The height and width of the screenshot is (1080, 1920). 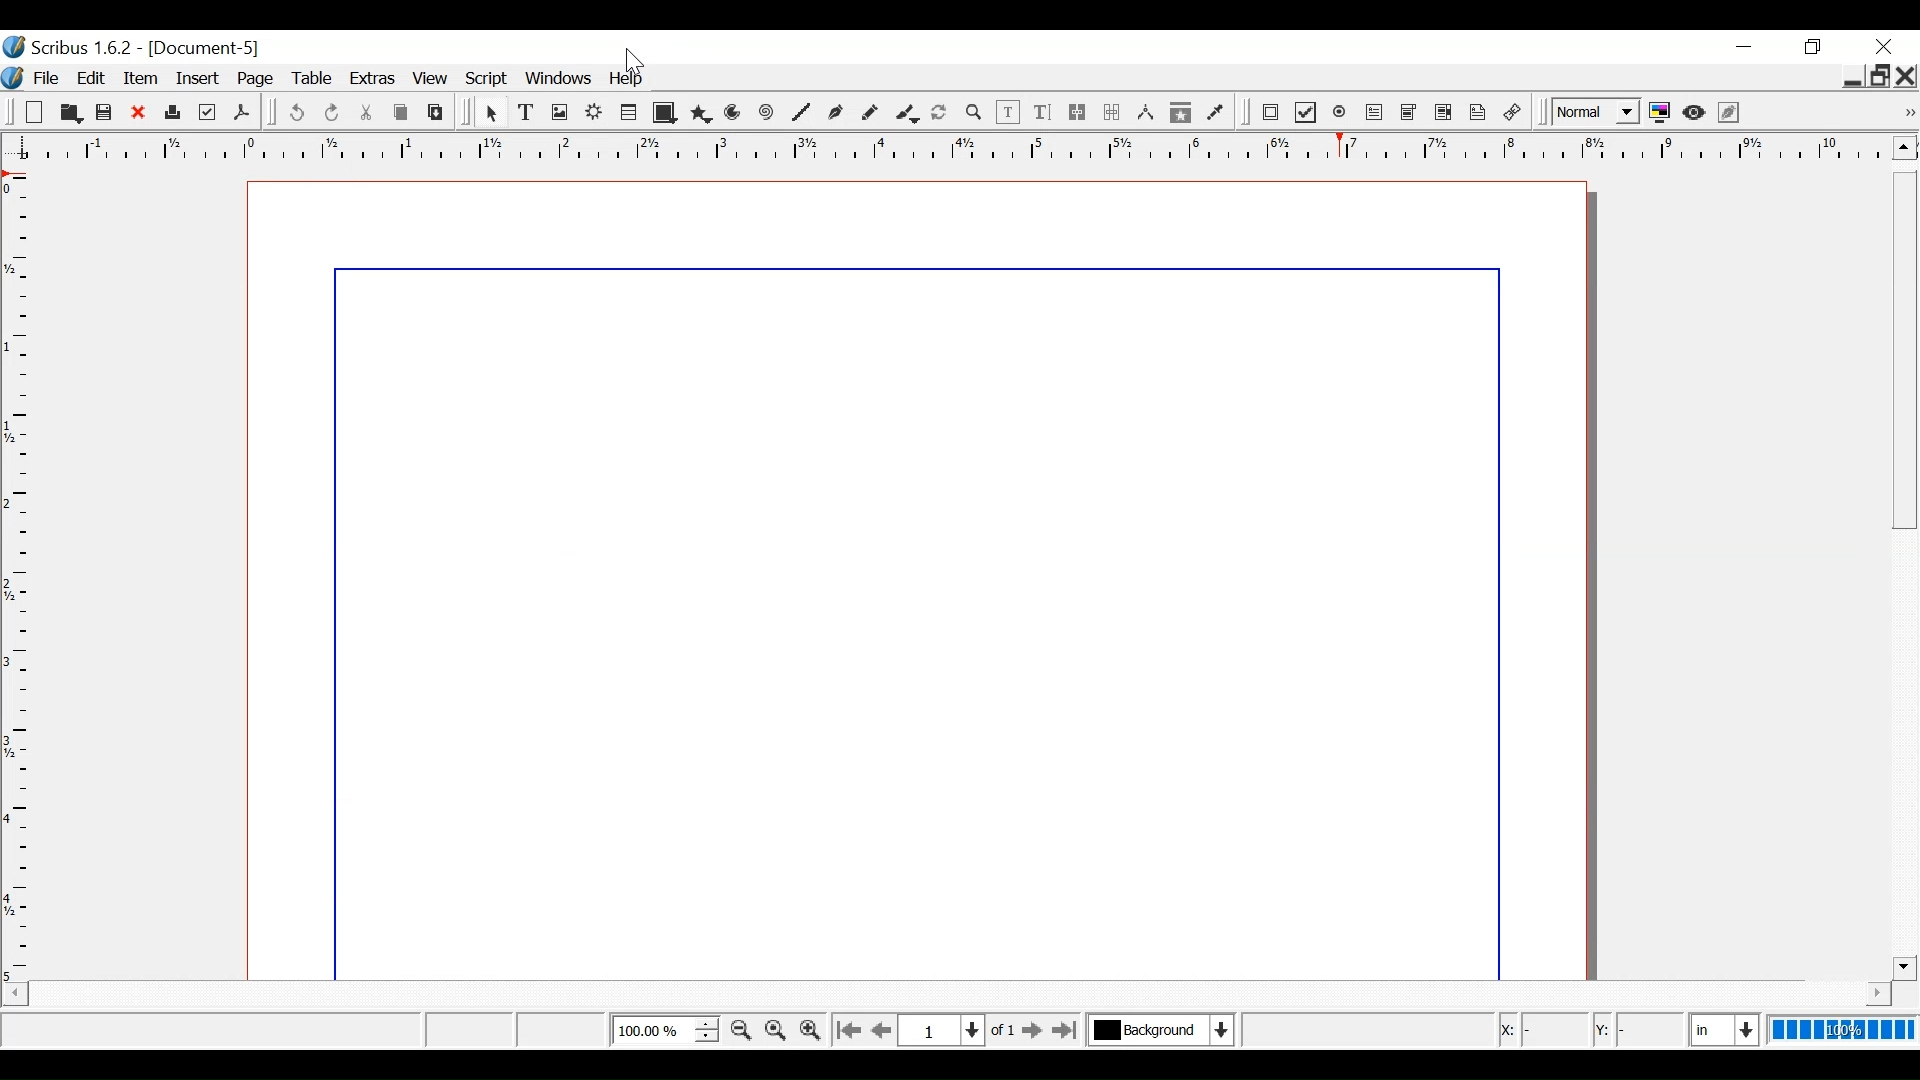 What do you see at coordinates (628, 113) in the screenshot?
I see `Table` at bounding box center [628, 113].